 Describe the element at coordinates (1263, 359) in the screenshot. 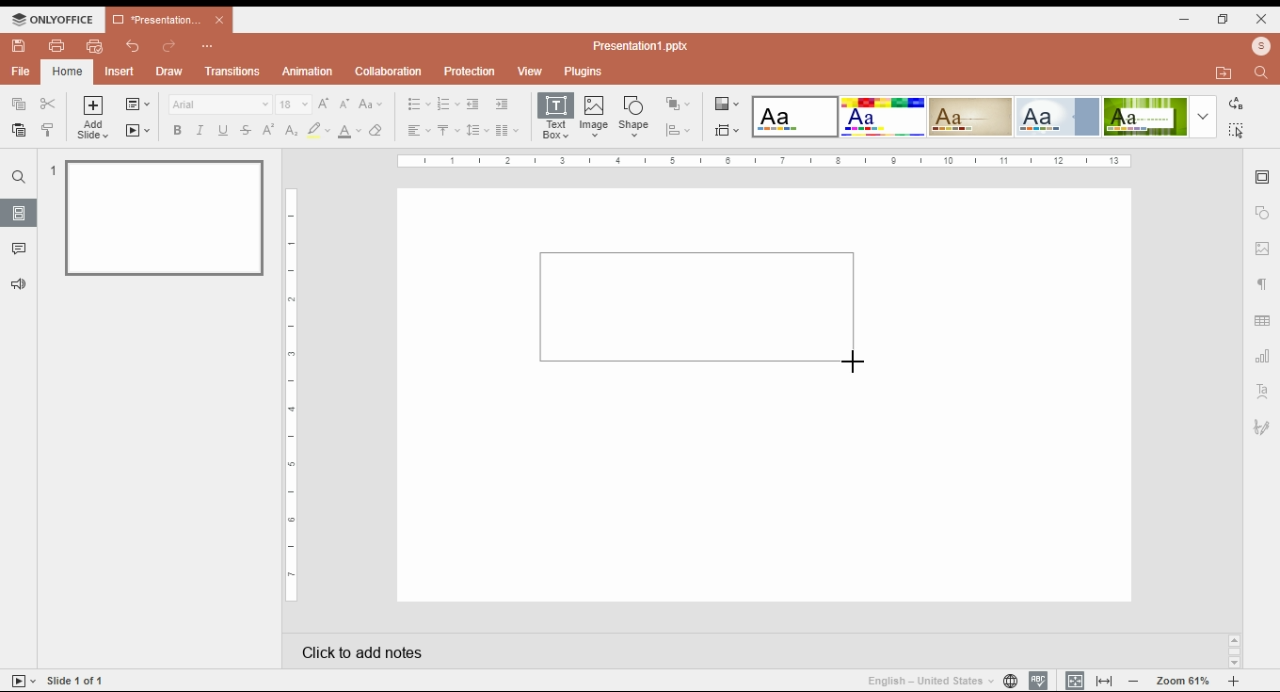

I see `chart settings` at that location.